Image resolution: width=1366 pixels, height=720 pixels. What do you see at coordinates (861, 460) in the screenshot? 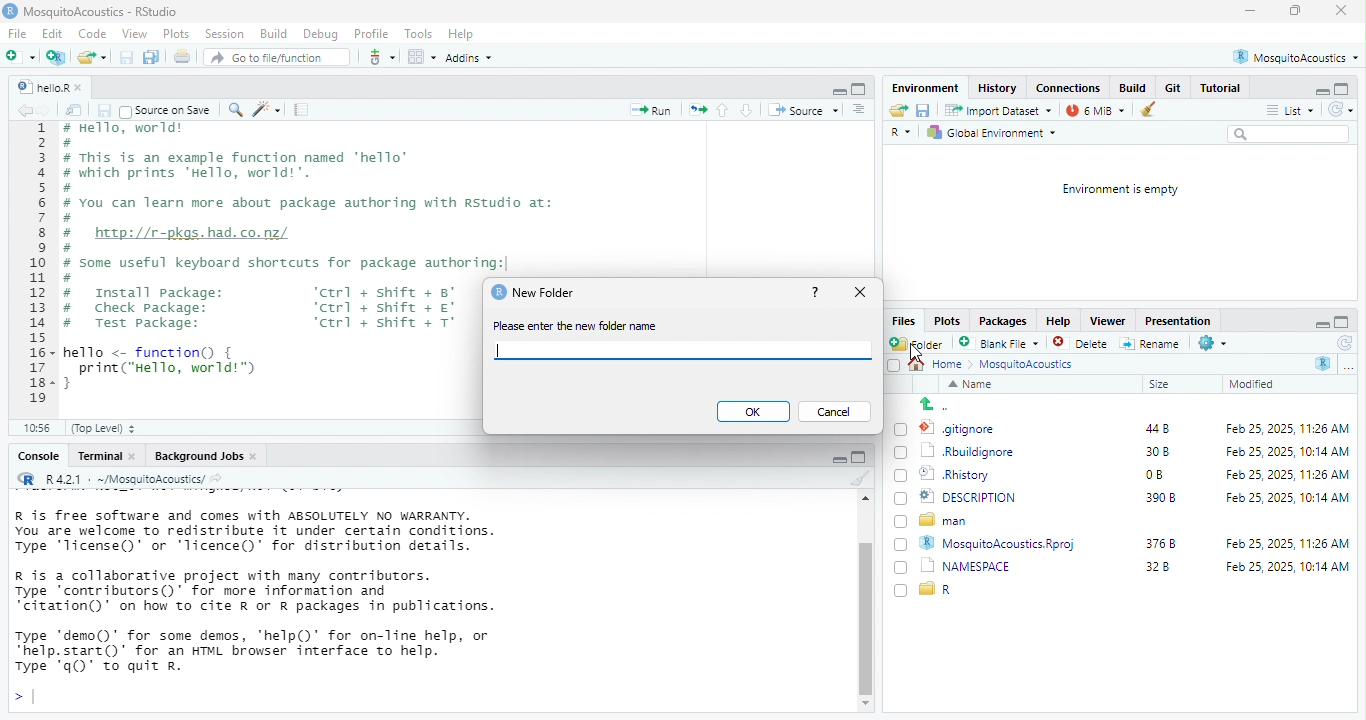
I see `hide console` at bounding box center [861, 460].